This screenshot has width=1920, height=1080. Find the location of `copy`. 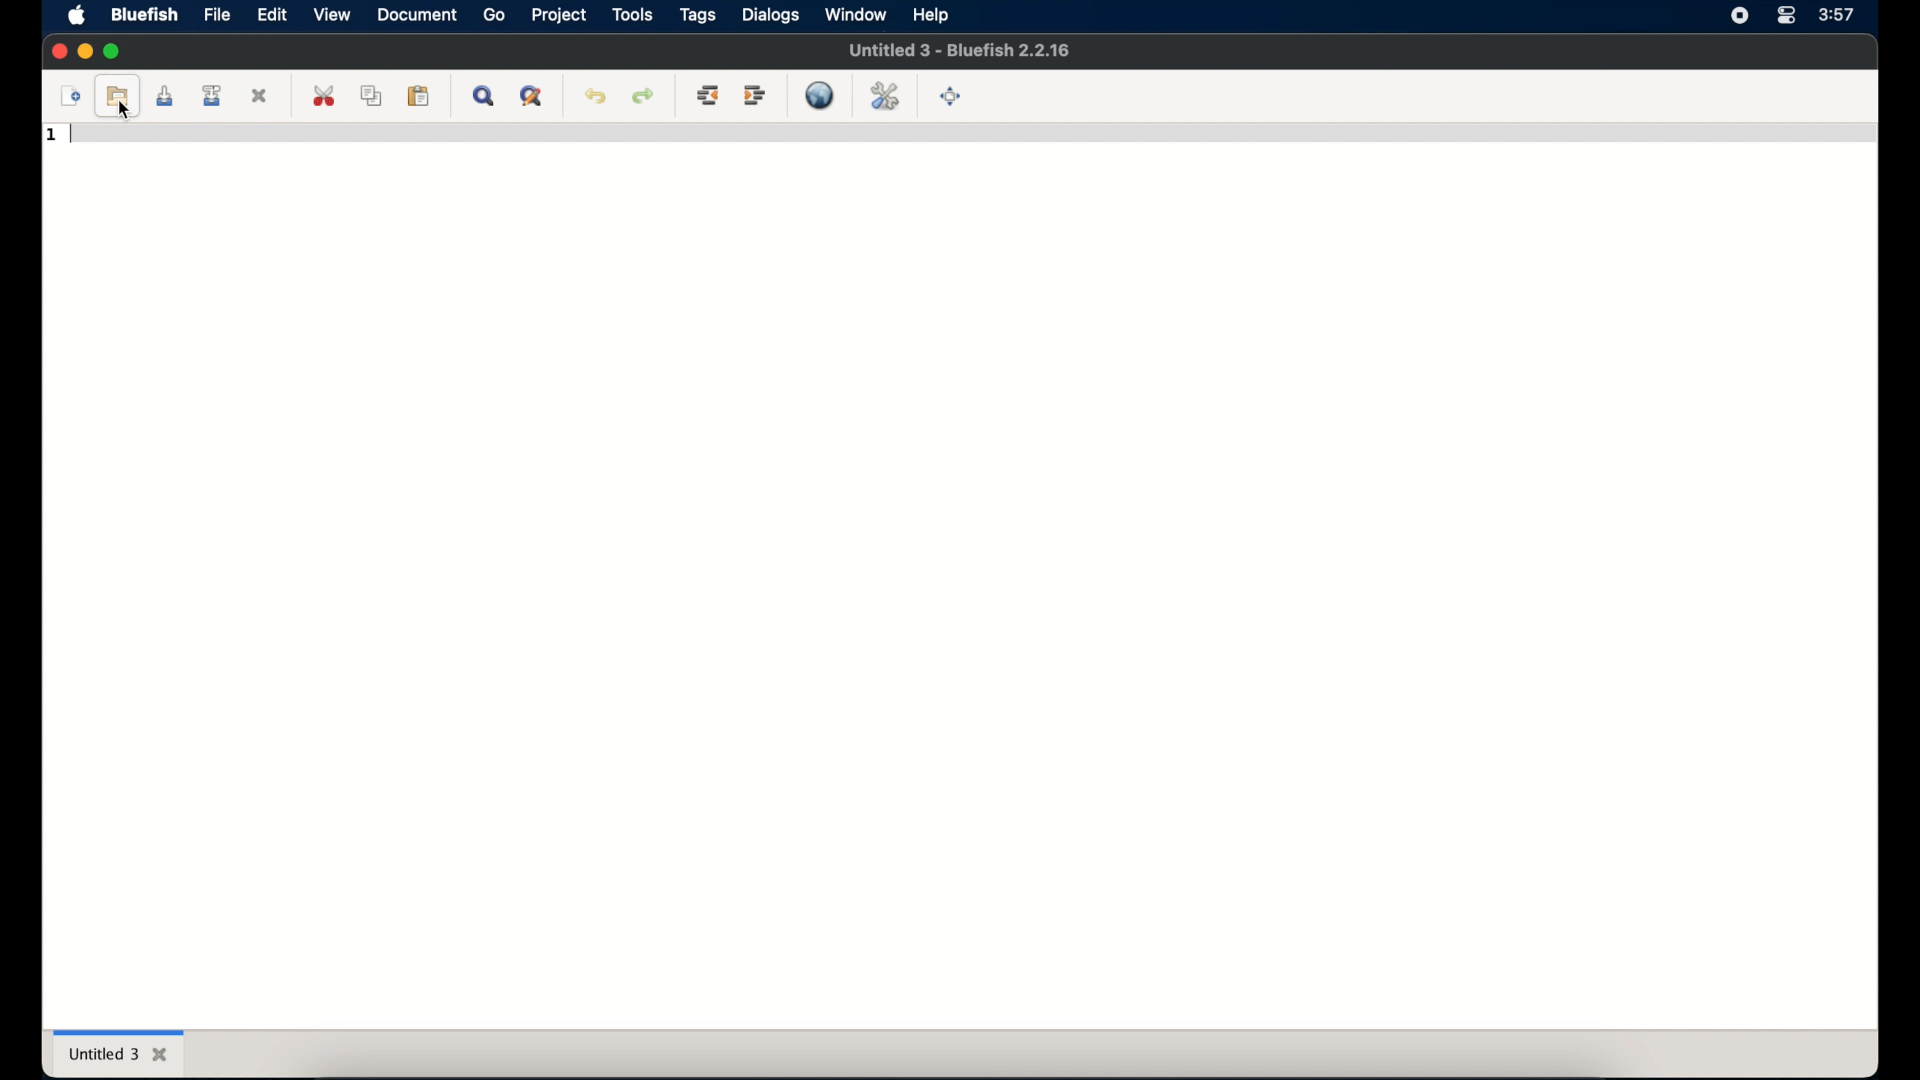

copy is located at coordinates (371, 97).